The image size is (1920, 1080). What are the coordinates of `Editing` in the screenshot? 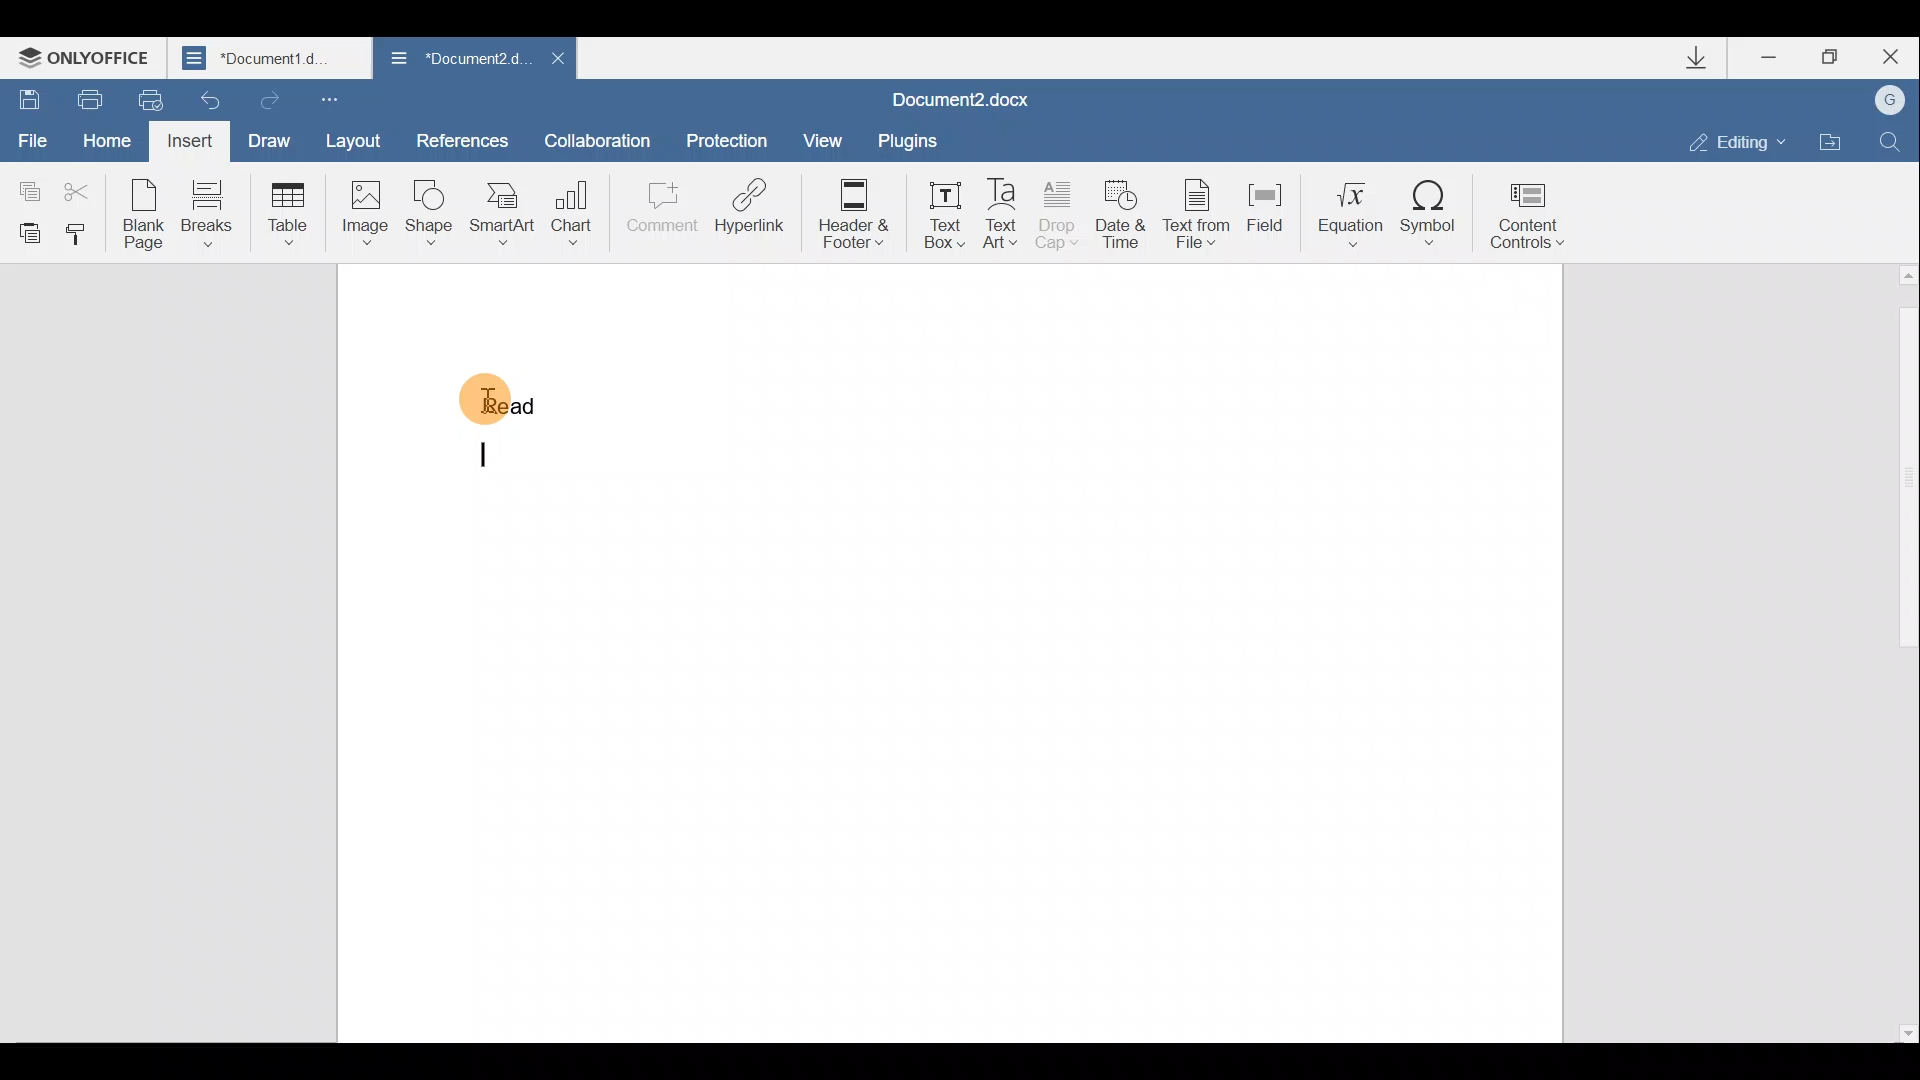 It's located at (1744, 142).